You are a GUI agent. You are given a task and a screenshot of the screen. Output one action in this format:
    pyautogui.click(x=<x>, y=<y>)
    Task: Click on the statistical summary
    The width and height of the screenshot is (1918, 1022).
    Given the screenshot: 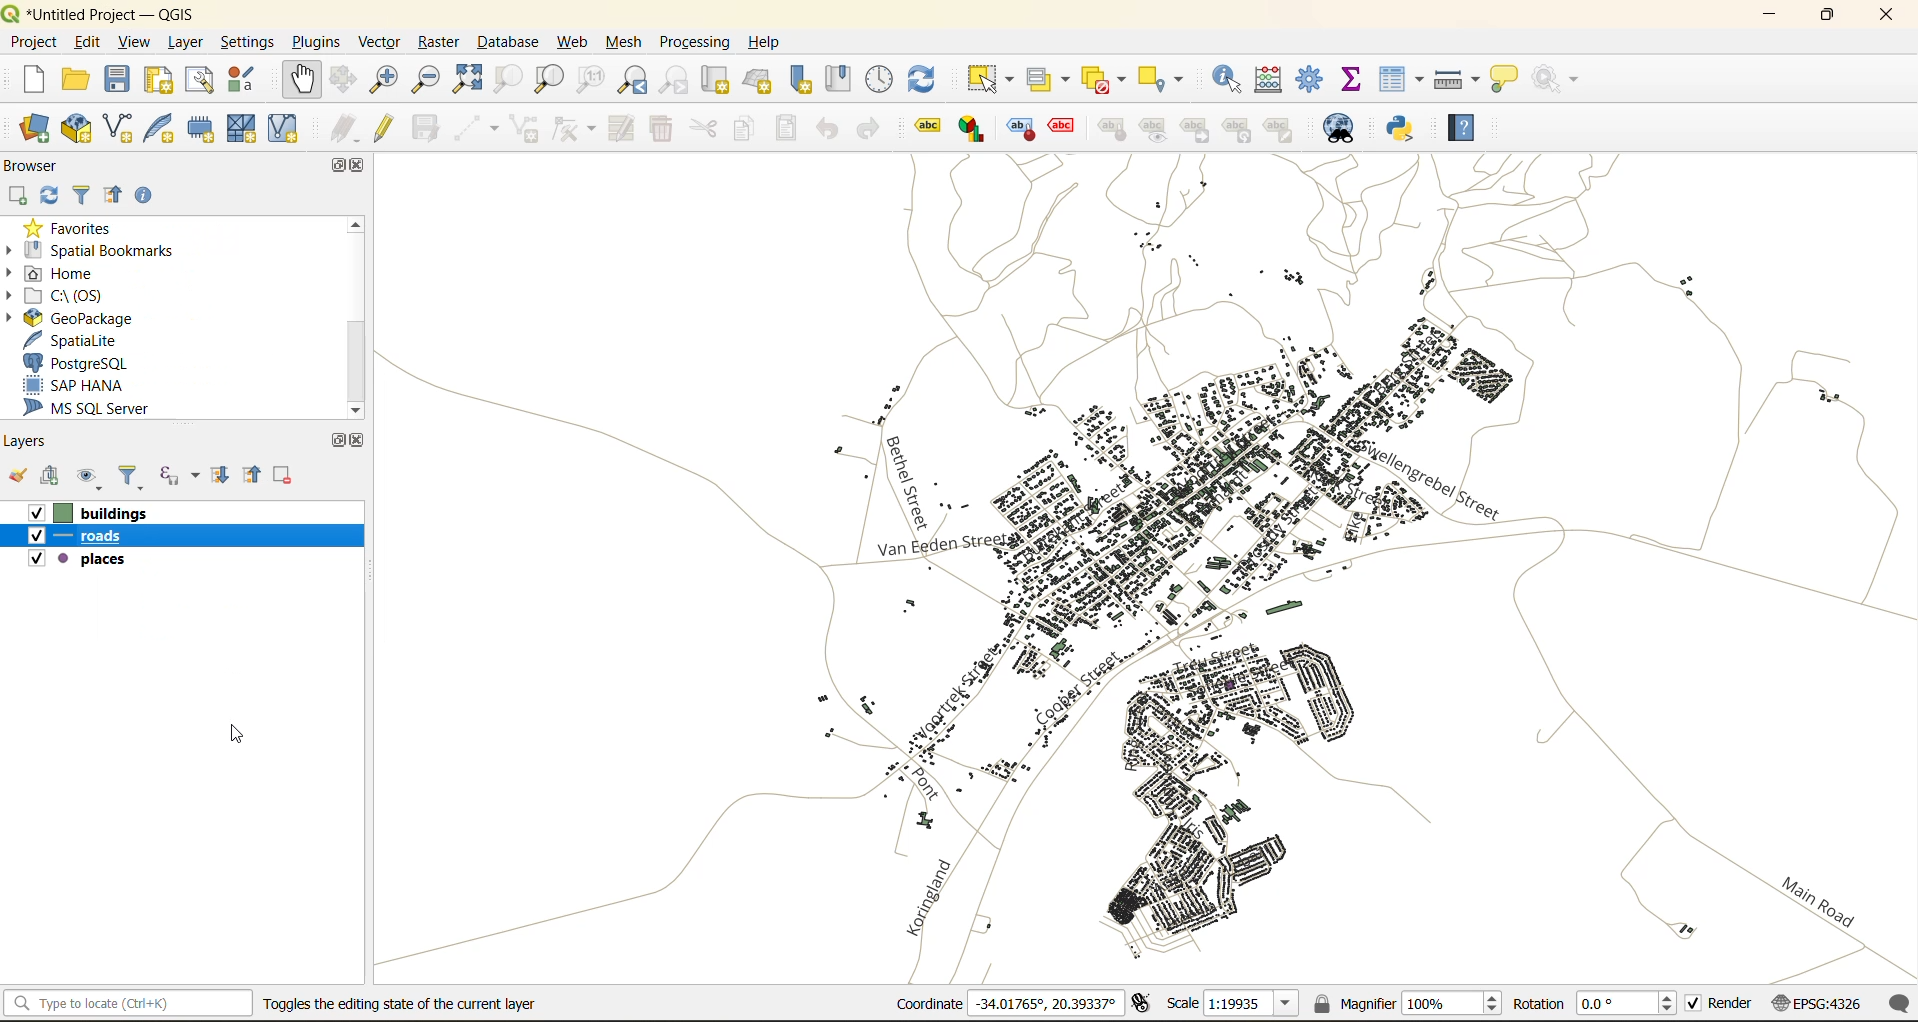 What is the action you would take?
    pyautogui.click(x=1354, y=79)
    